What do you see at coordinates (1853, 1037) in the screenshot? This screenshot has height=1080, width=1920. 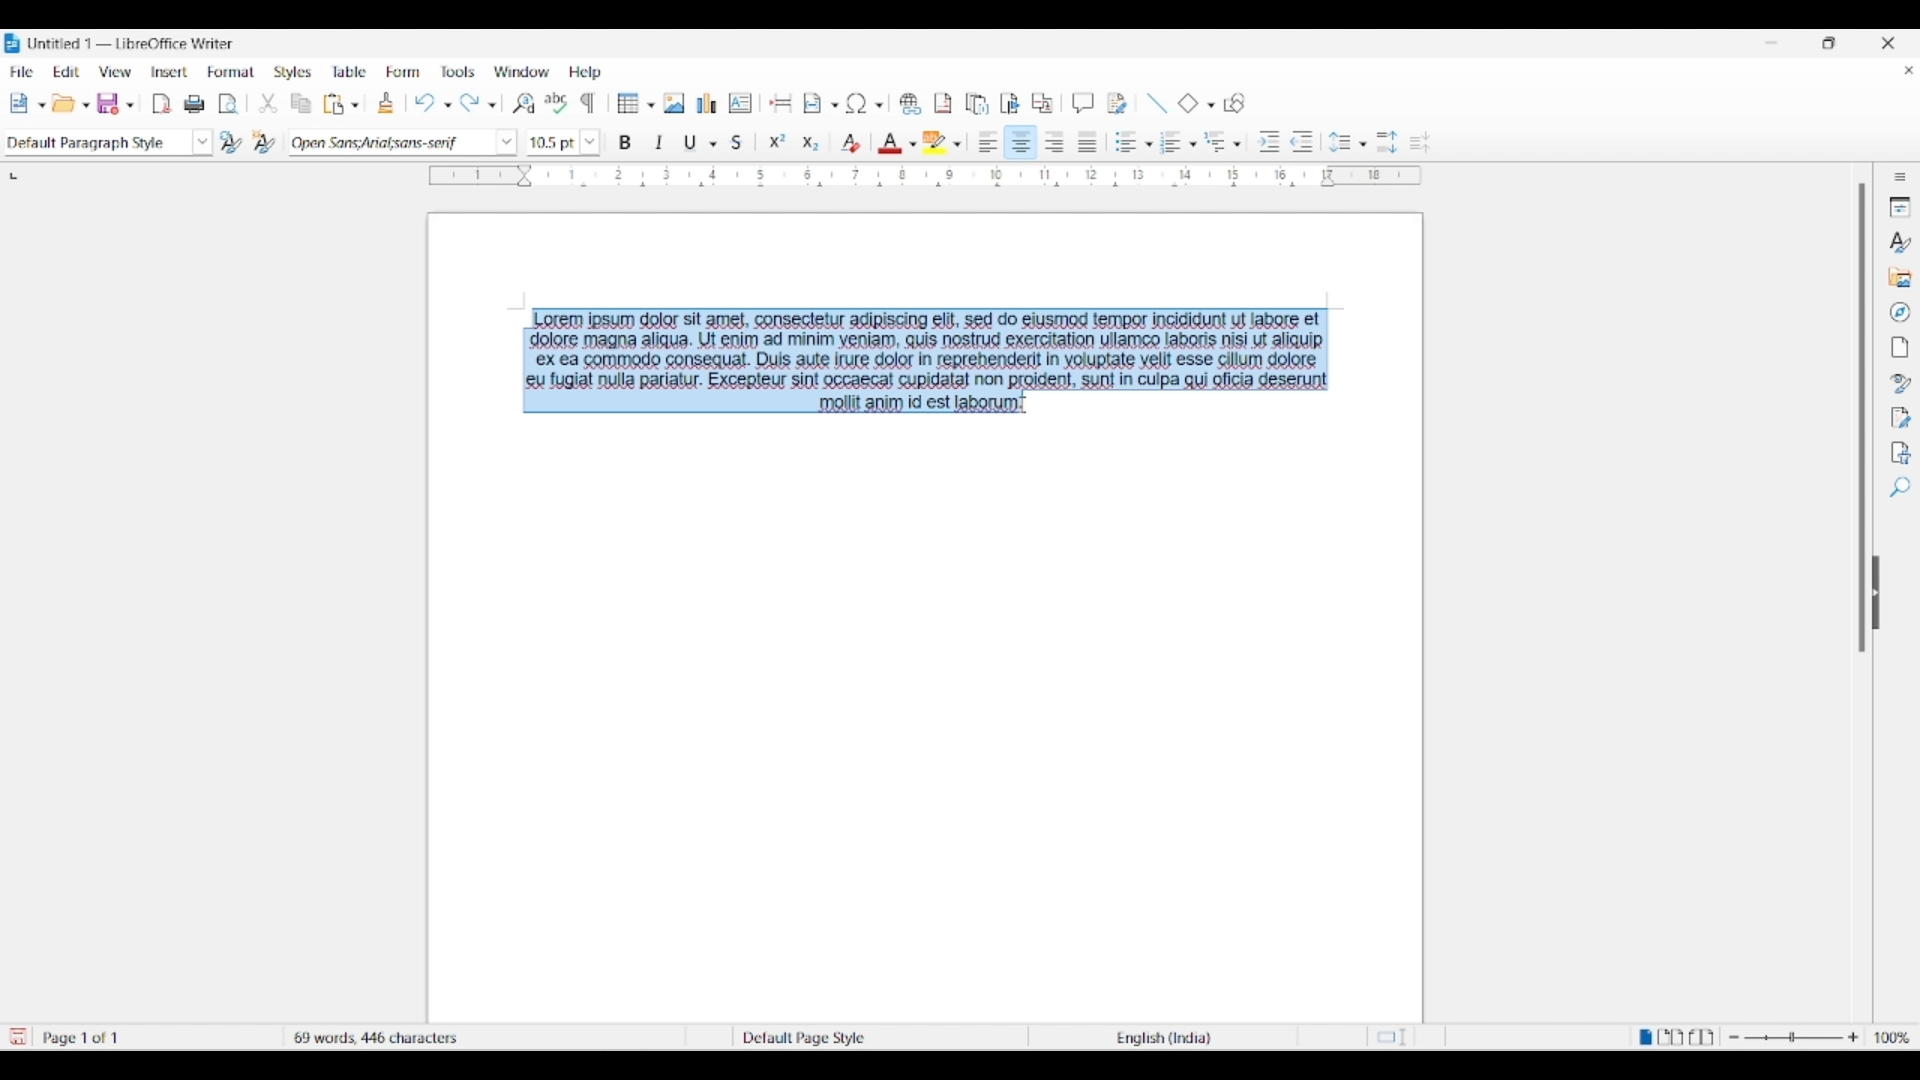 I see `Zoom in` at bounding box center [1853, 1037].